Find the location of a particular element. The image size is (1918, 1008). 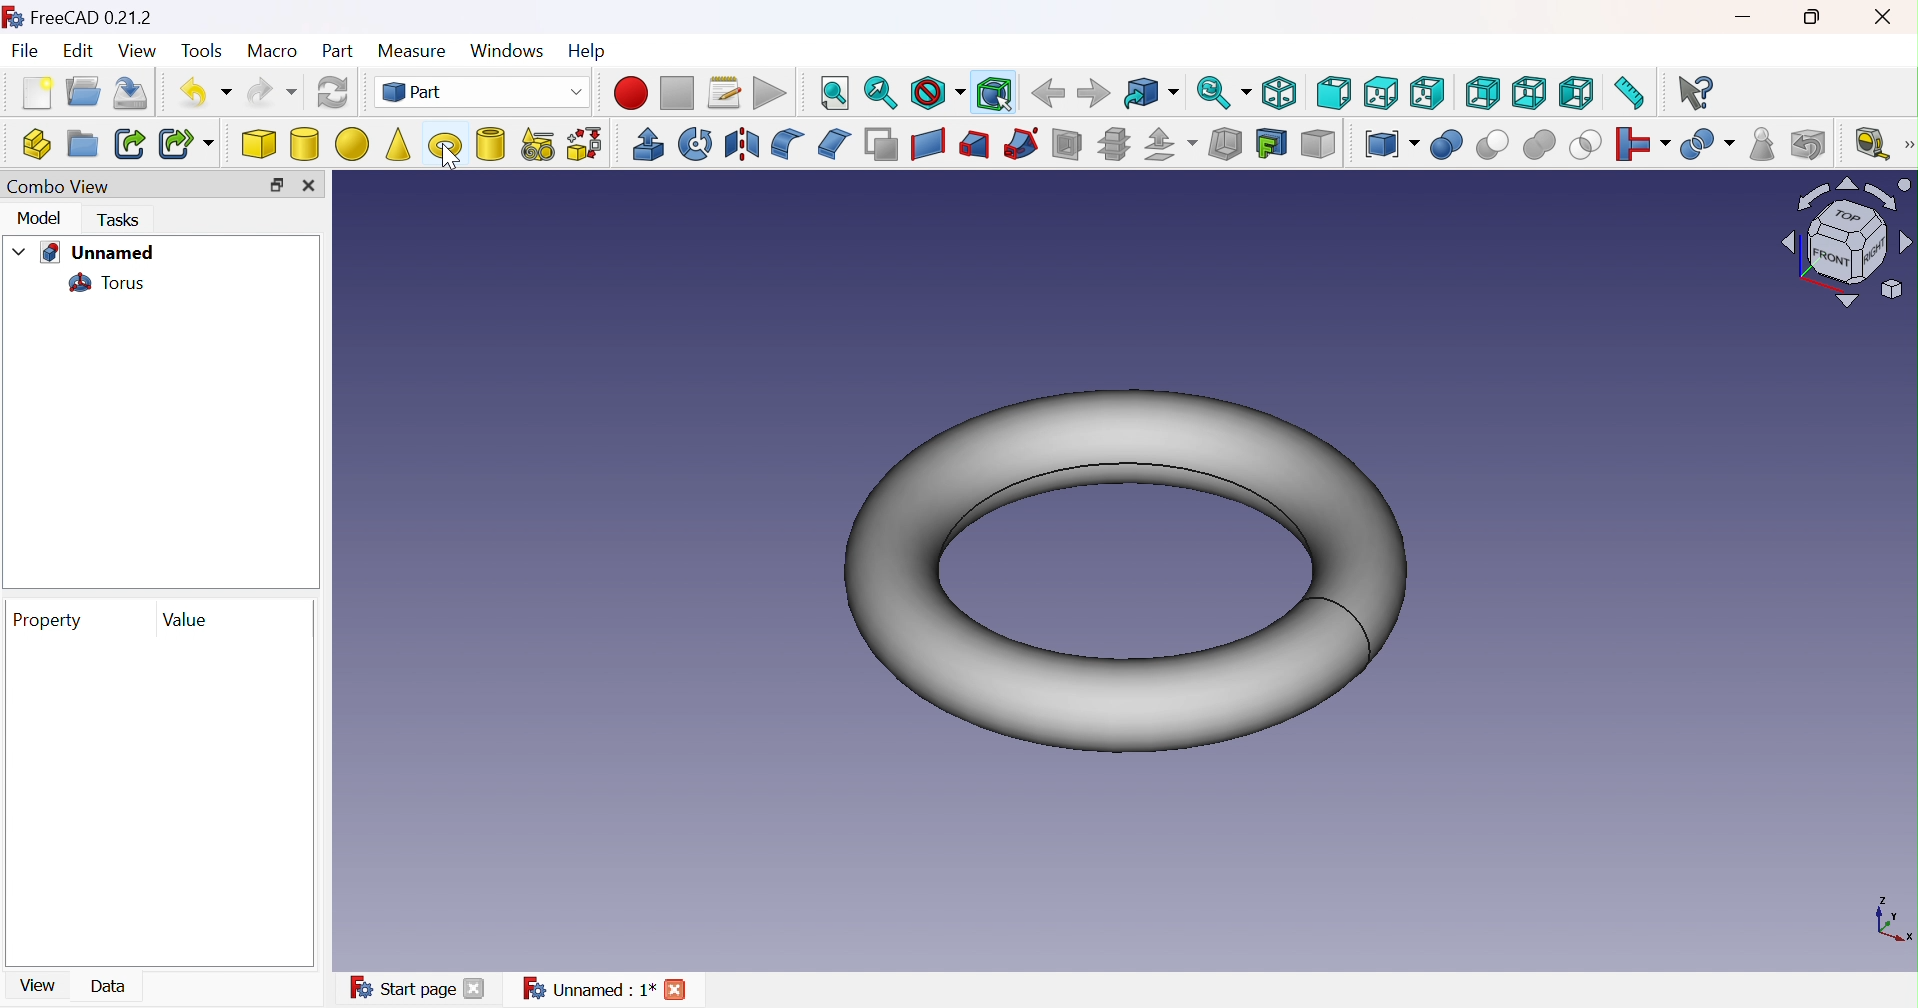

Start page is located at coordinates (422, 987).